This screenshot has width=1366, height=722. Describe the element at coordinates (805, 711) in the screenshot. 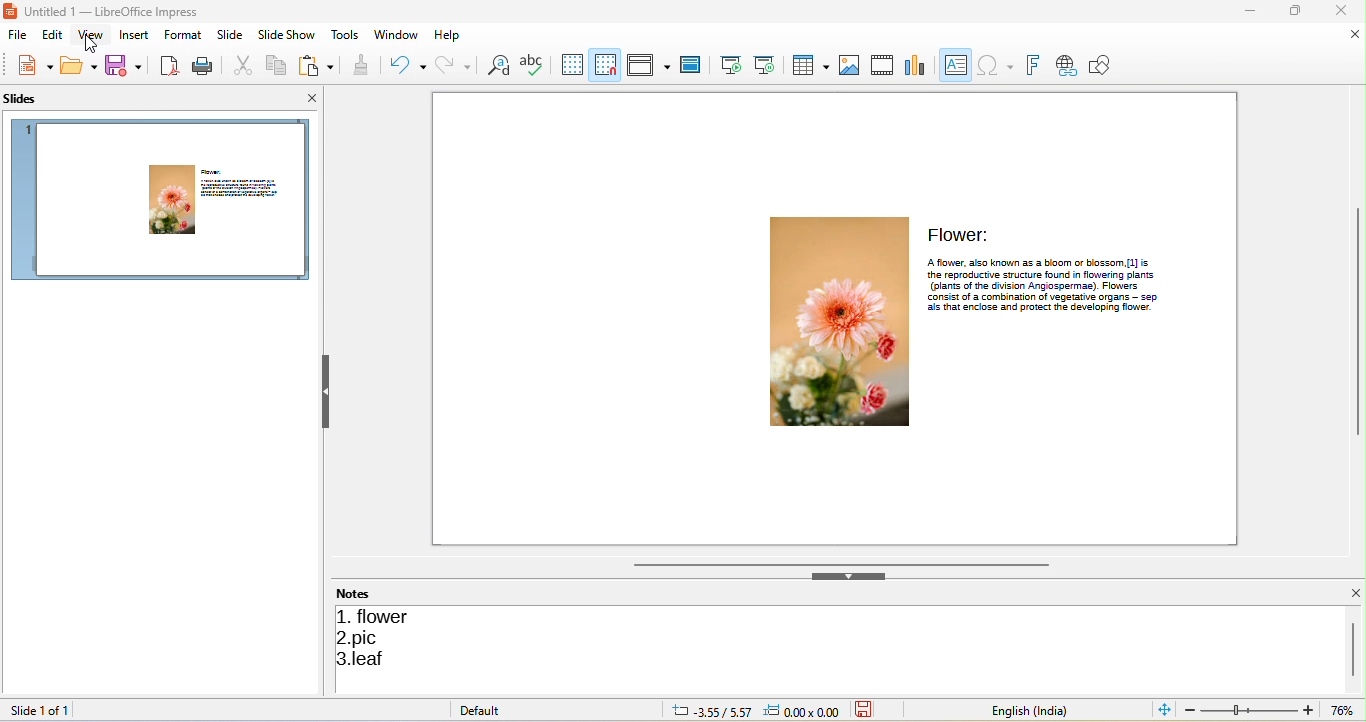

I see `0.00x0.00` at that location.